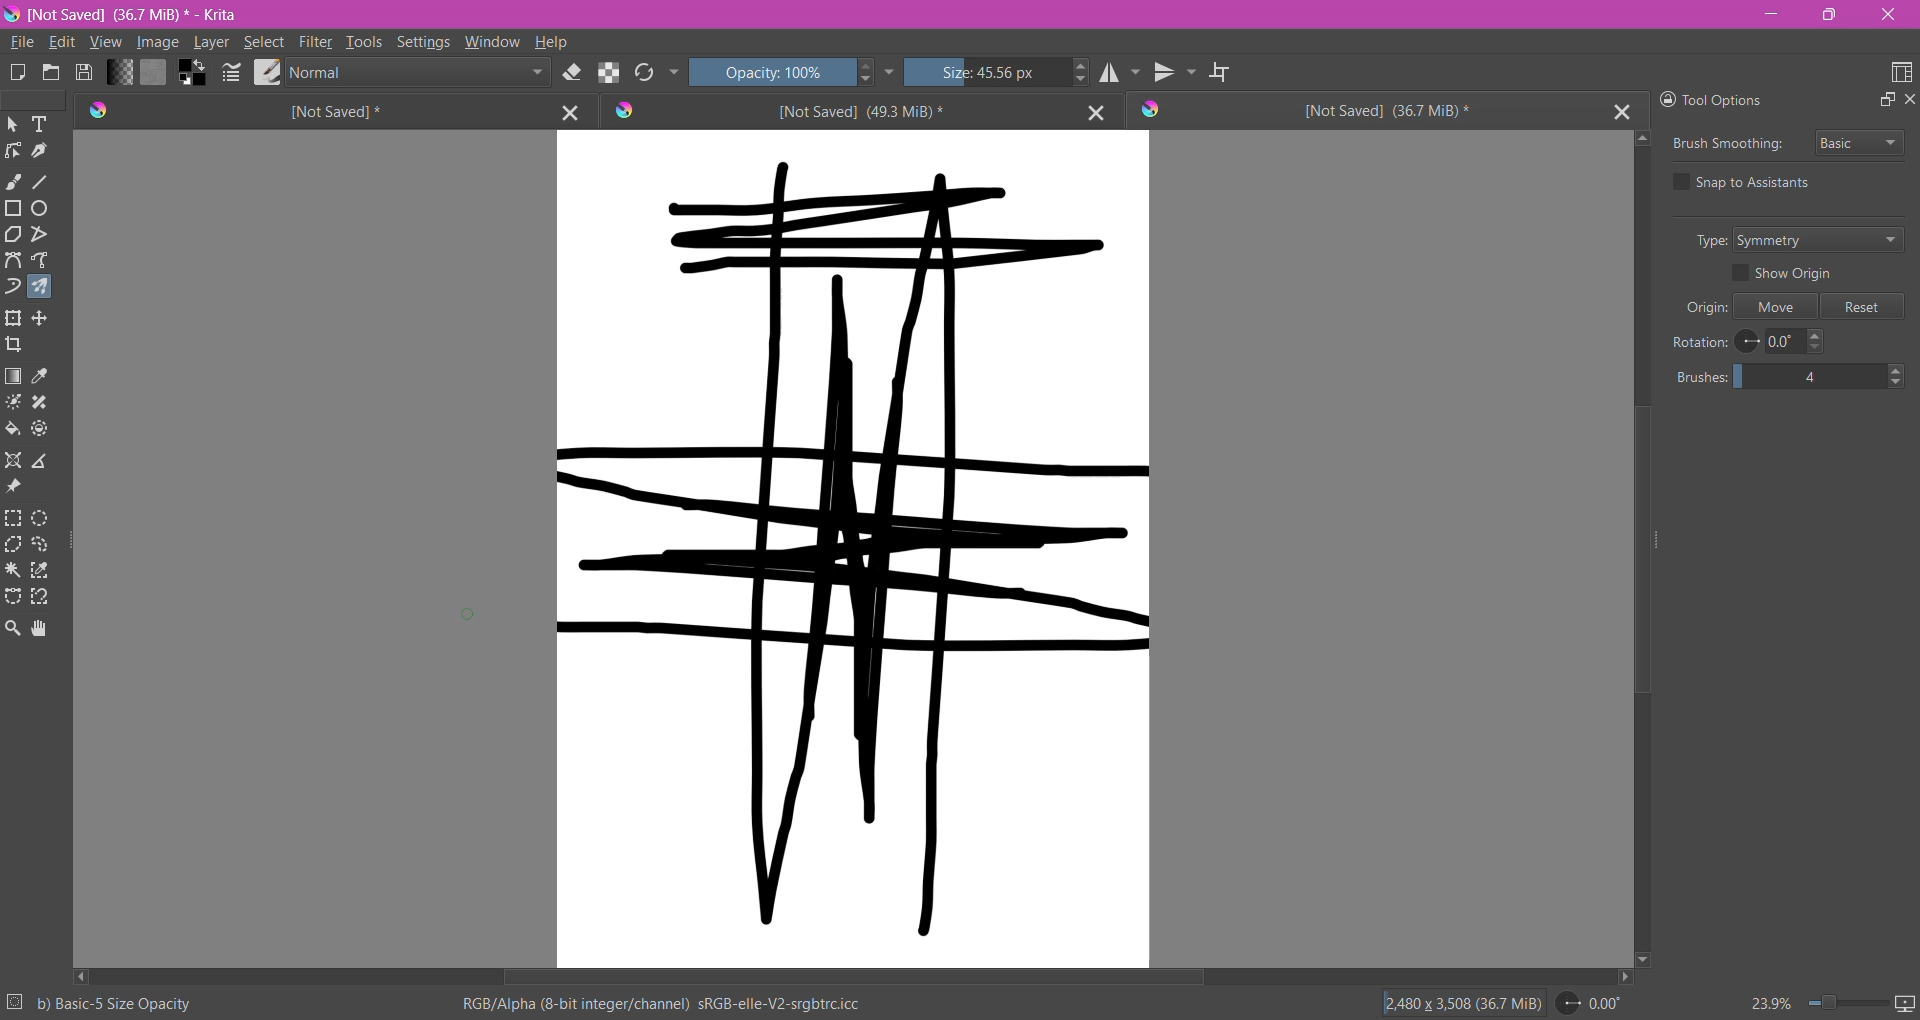 The width and height of the screenshot is (1920, 1020). Describe the element at coordinates (1862, 307) in the screenshot. I see `Reset` at that location.